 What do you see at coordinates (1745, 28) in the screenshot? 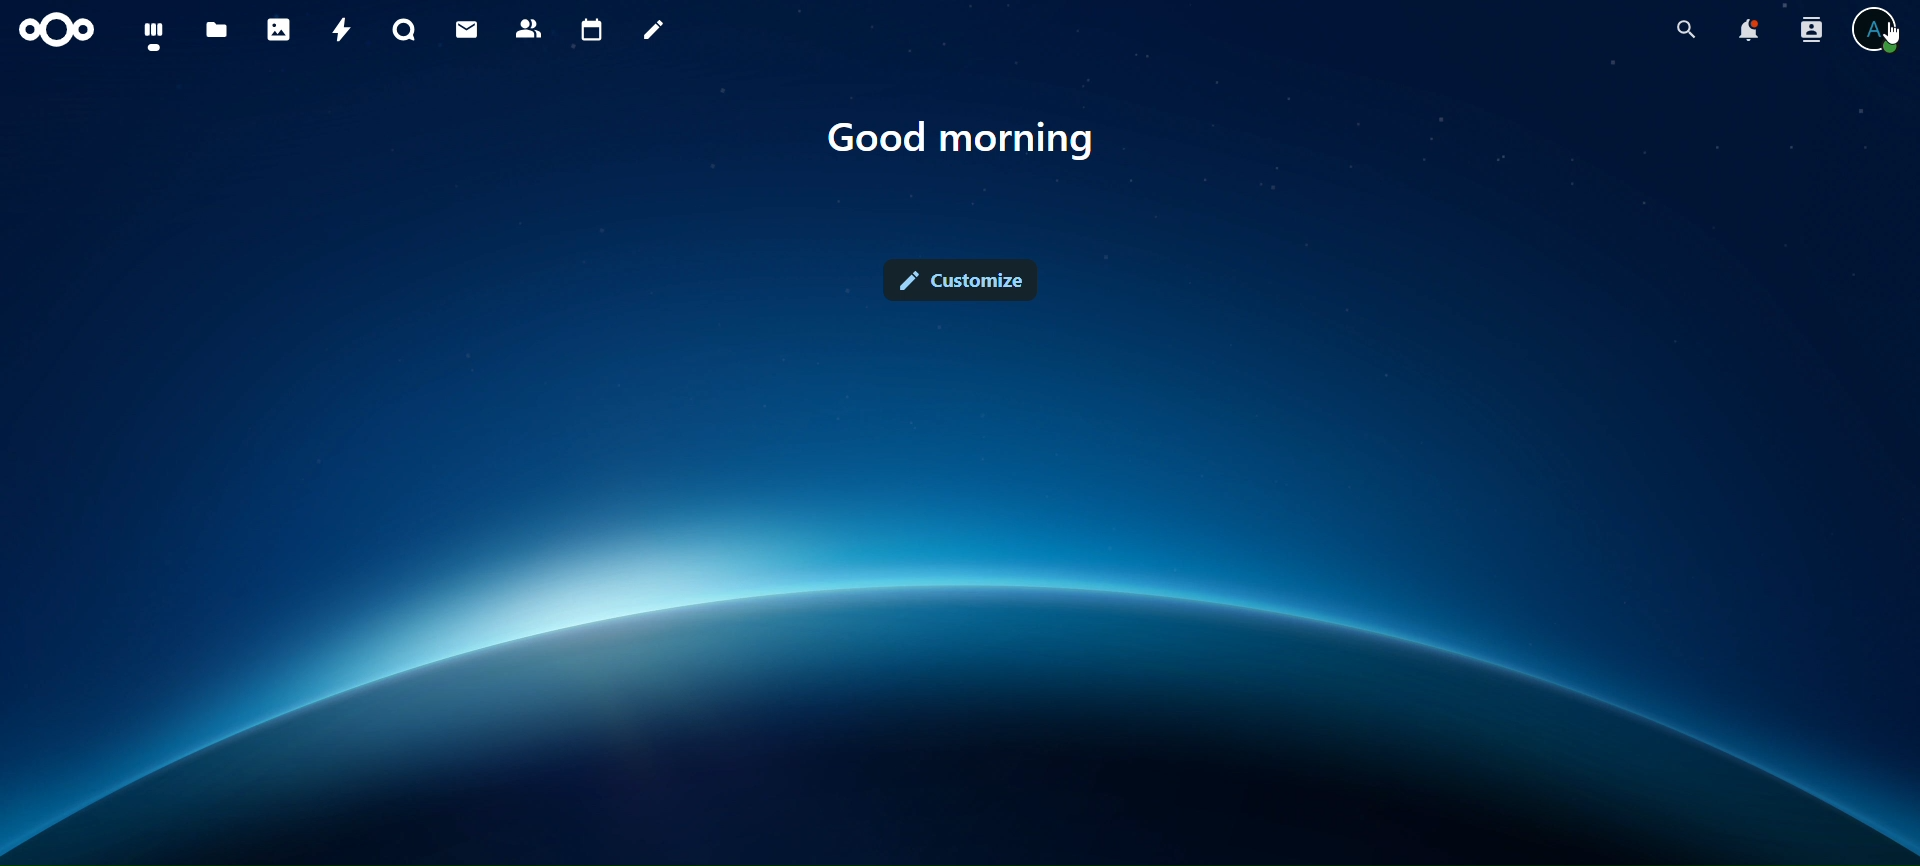
I see `notifications` at bounding box center [1745, 28].